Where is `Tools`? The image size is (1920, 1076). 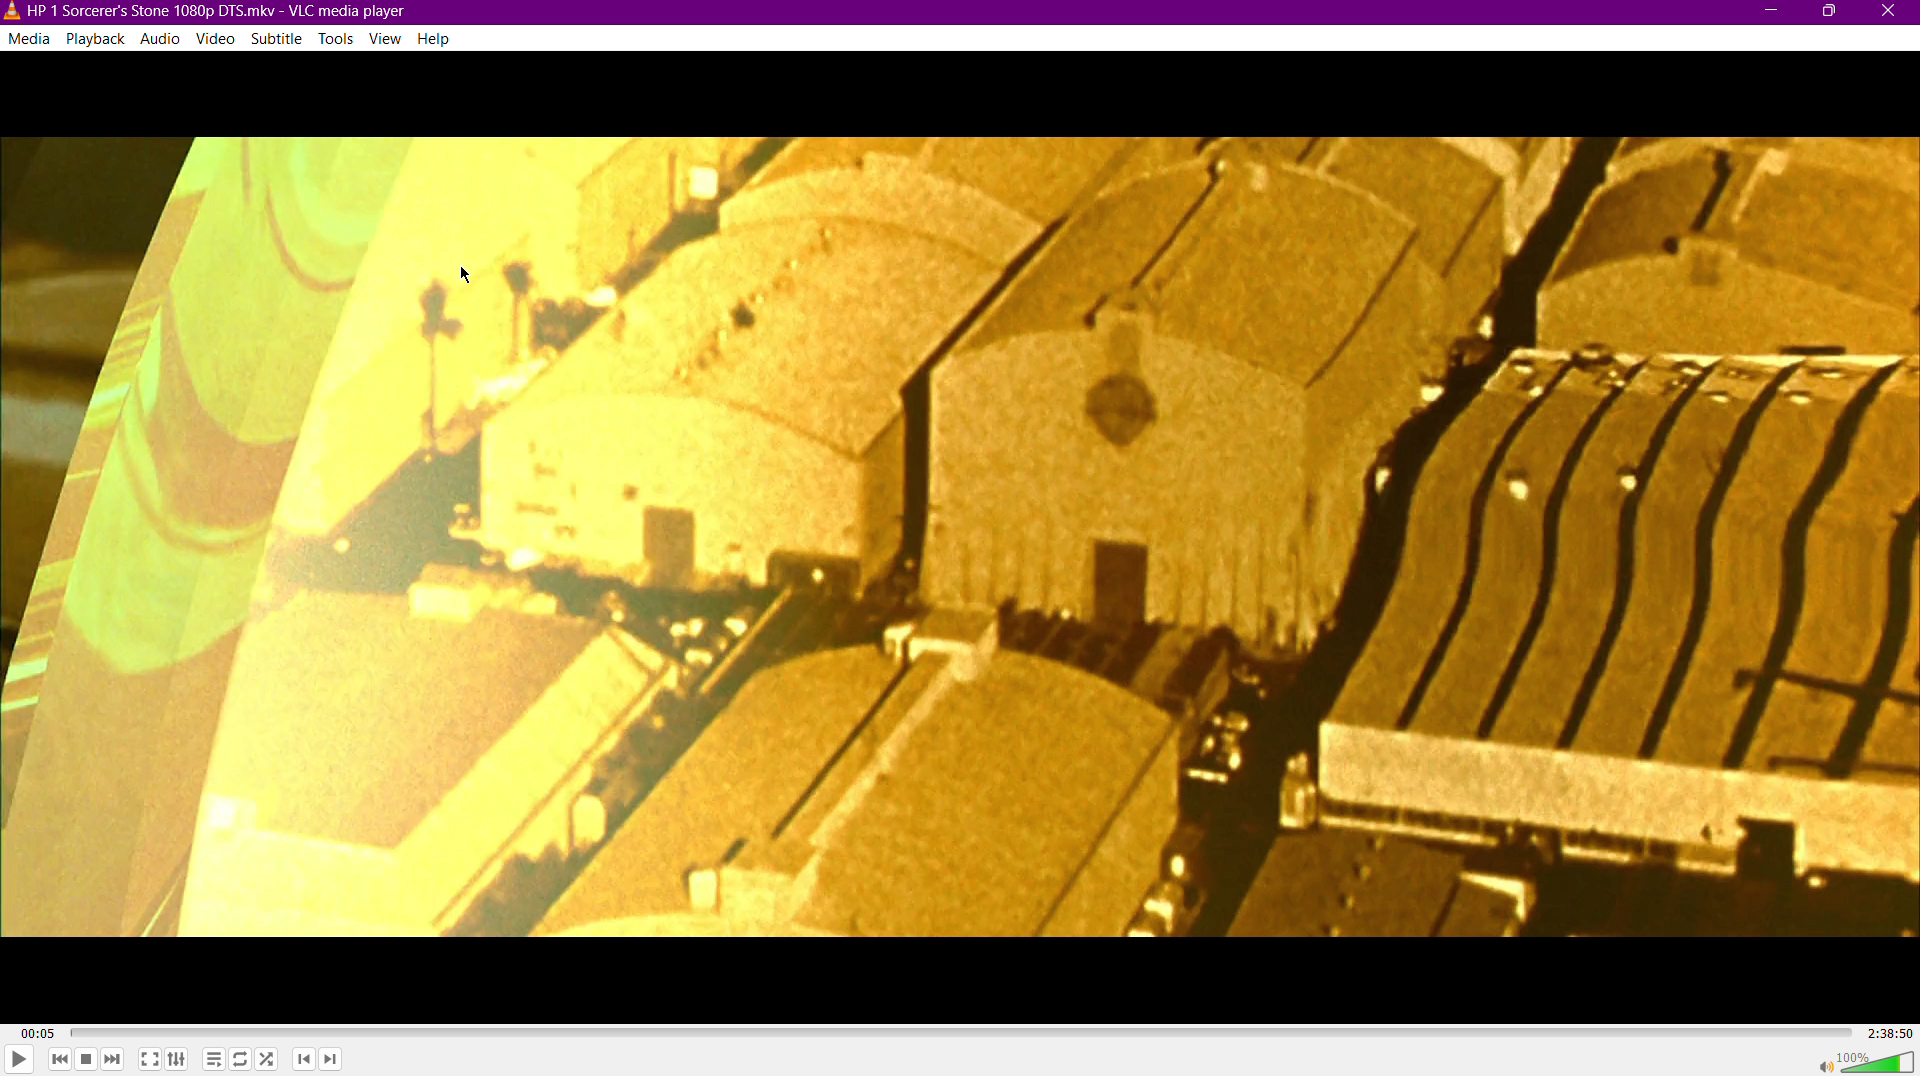
Tools is located at coordinates (337, 40).